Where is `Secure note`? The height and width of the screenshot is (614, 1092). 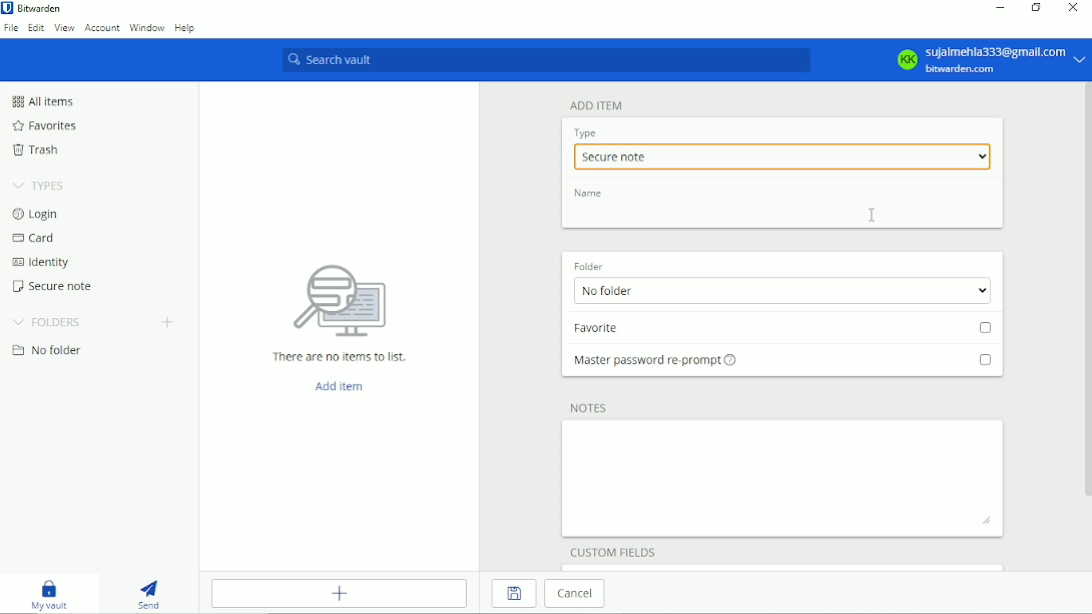 Secure note is located at coordinates (781, 156).